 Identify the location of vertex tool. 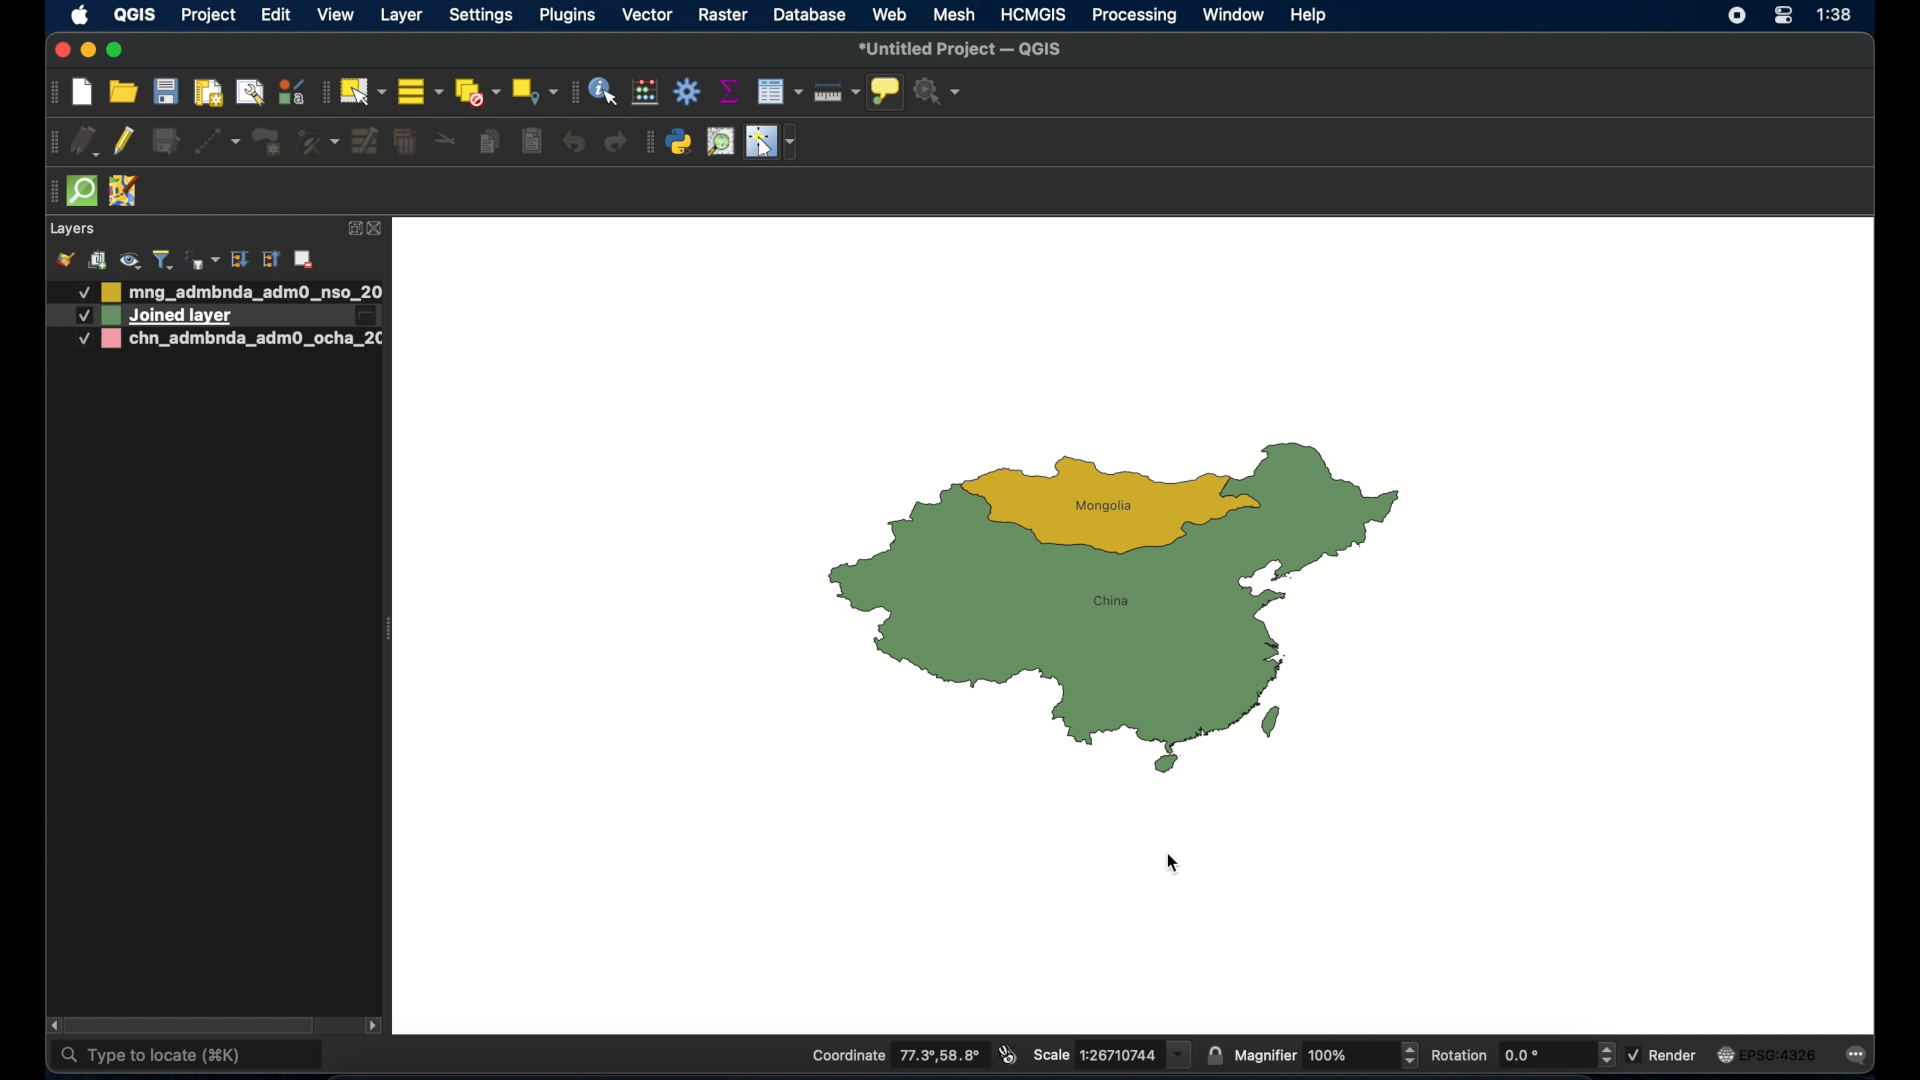
(317, 142).